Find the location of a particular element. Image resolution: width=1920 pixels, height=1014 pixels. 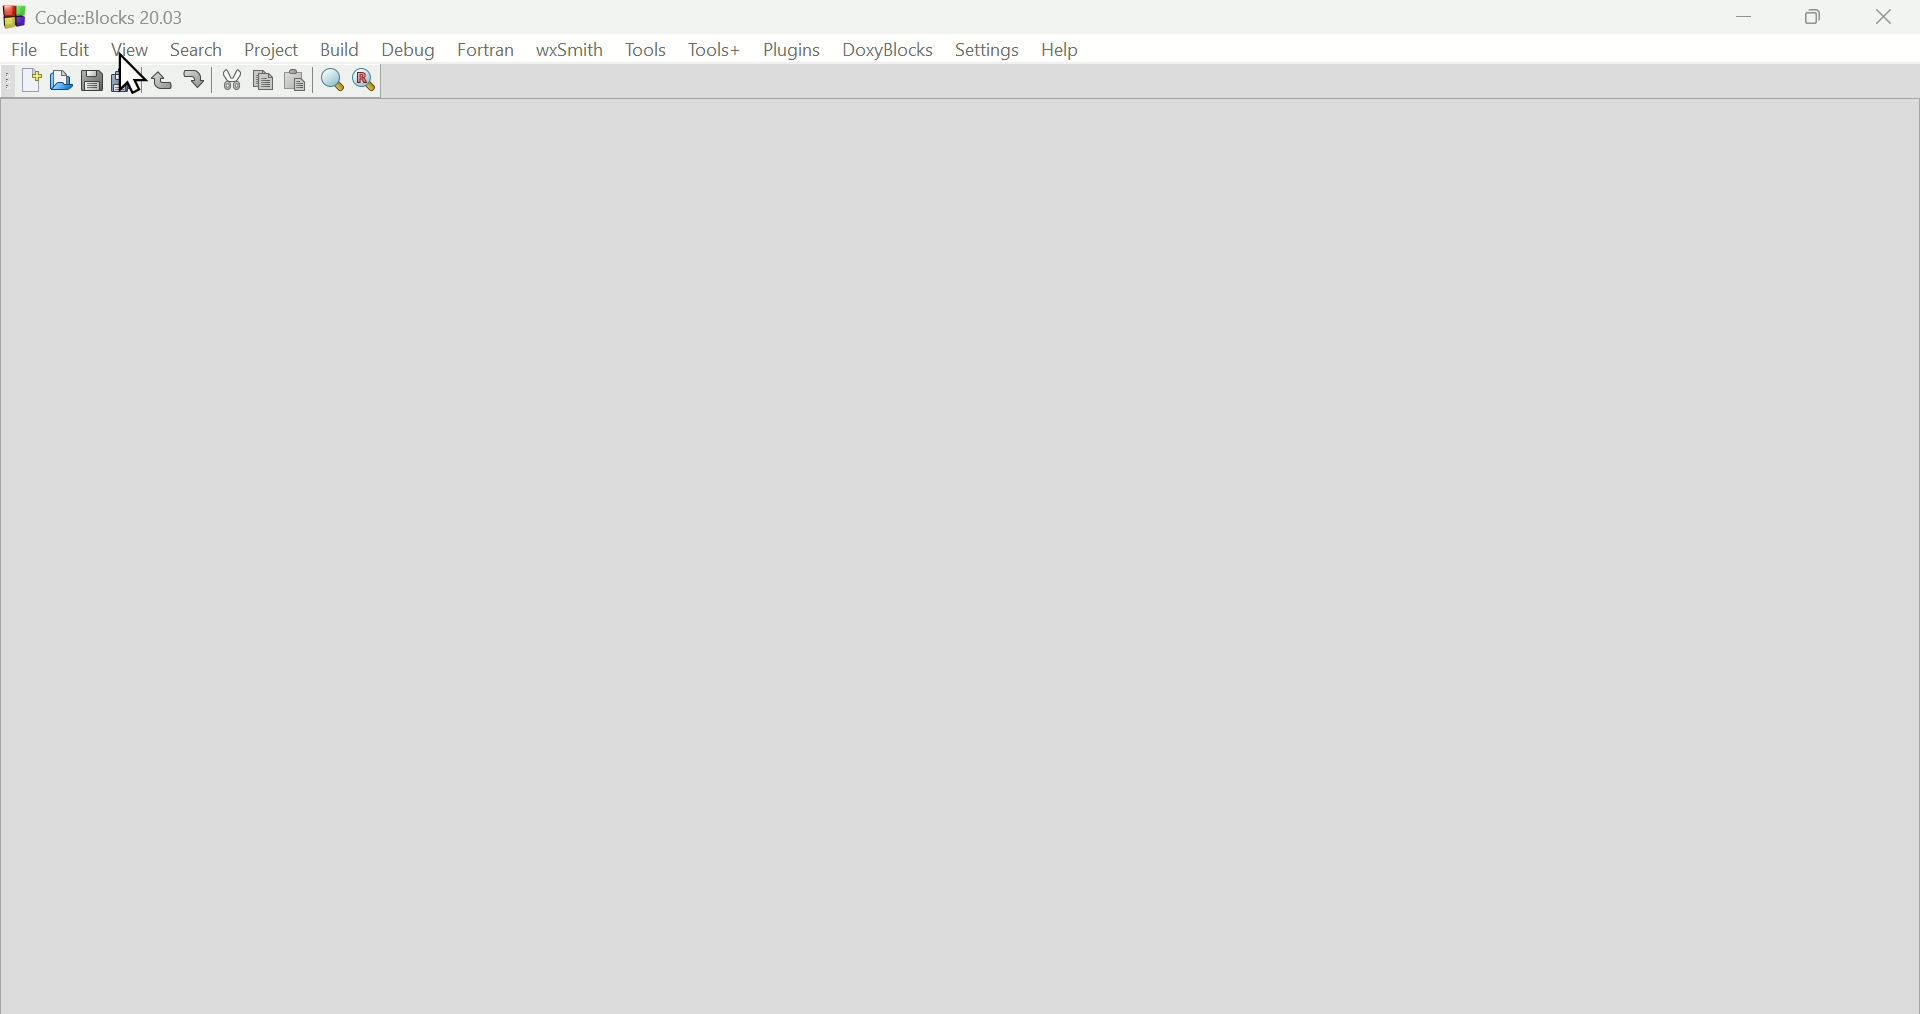

Default Start Screen is located at coordinates (959, 556).